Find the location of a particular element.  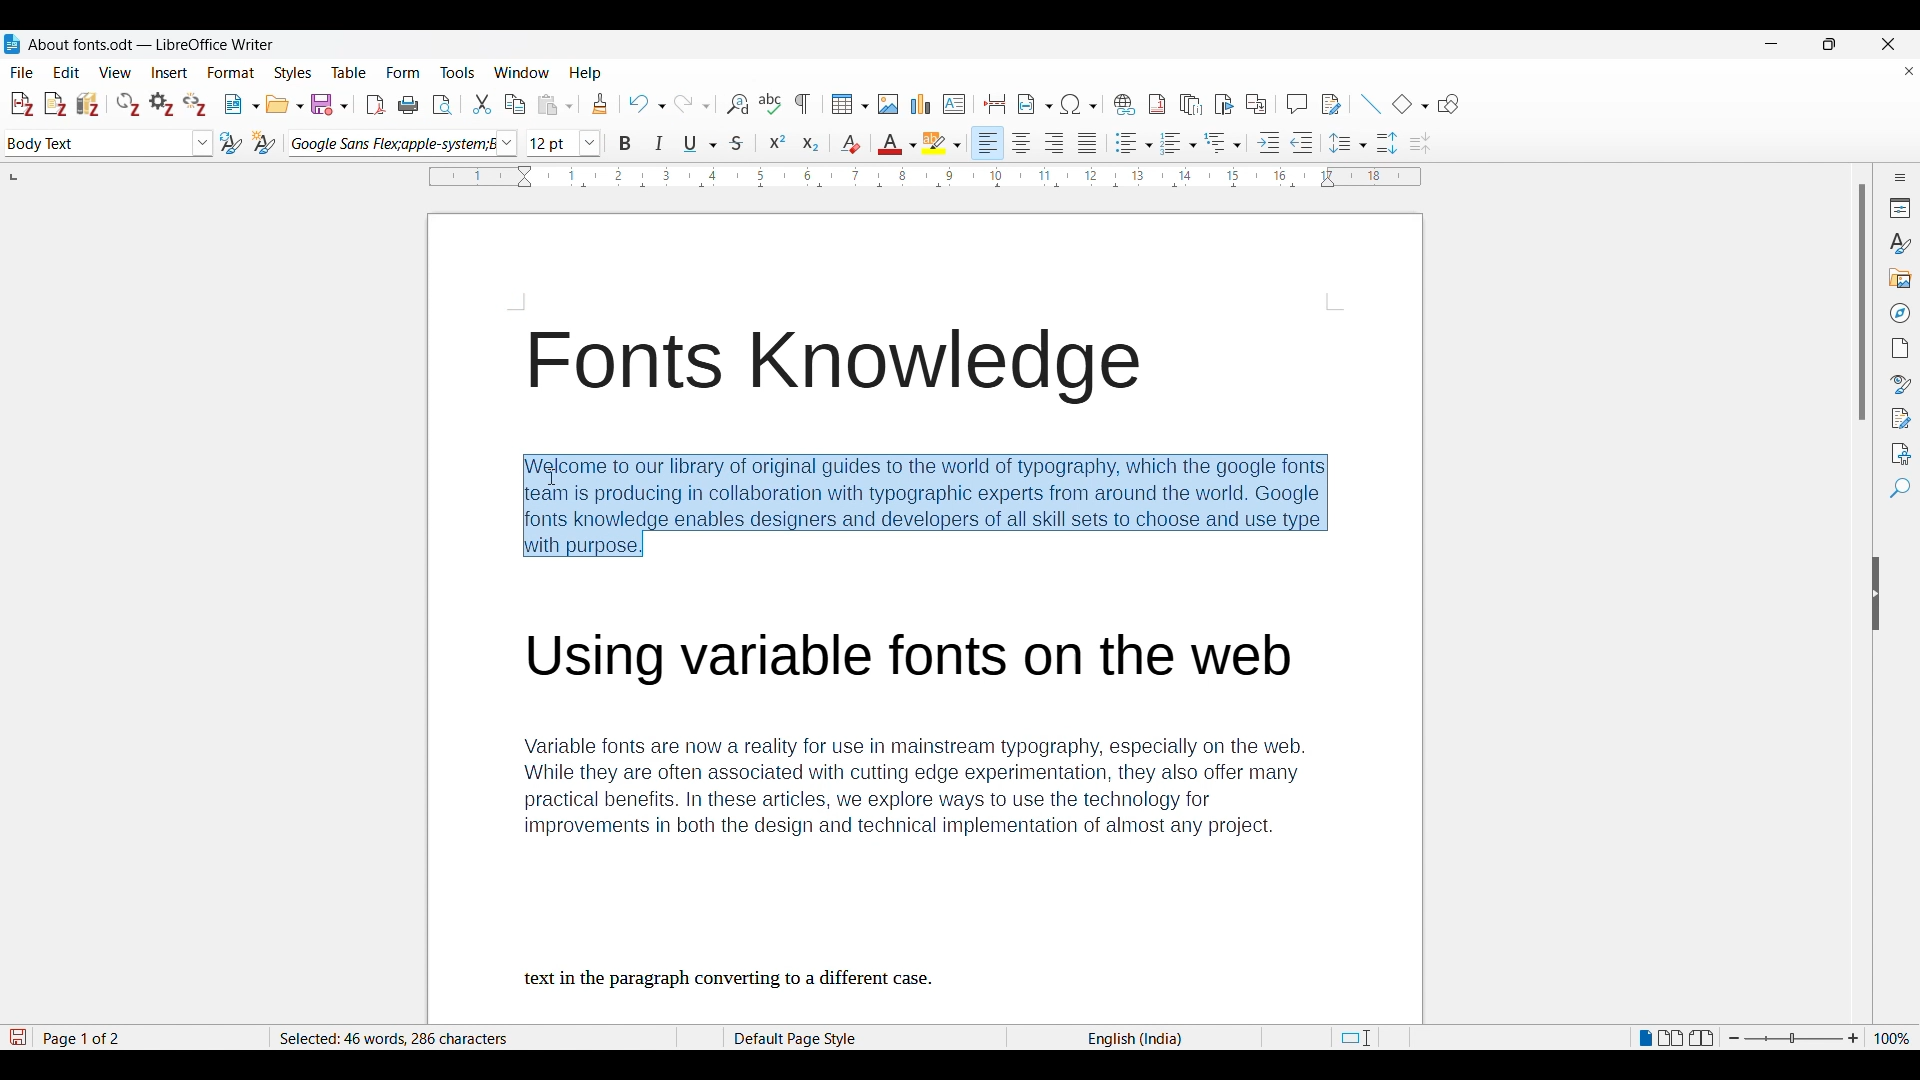

Insert line is located at coordinates (1370, 104).